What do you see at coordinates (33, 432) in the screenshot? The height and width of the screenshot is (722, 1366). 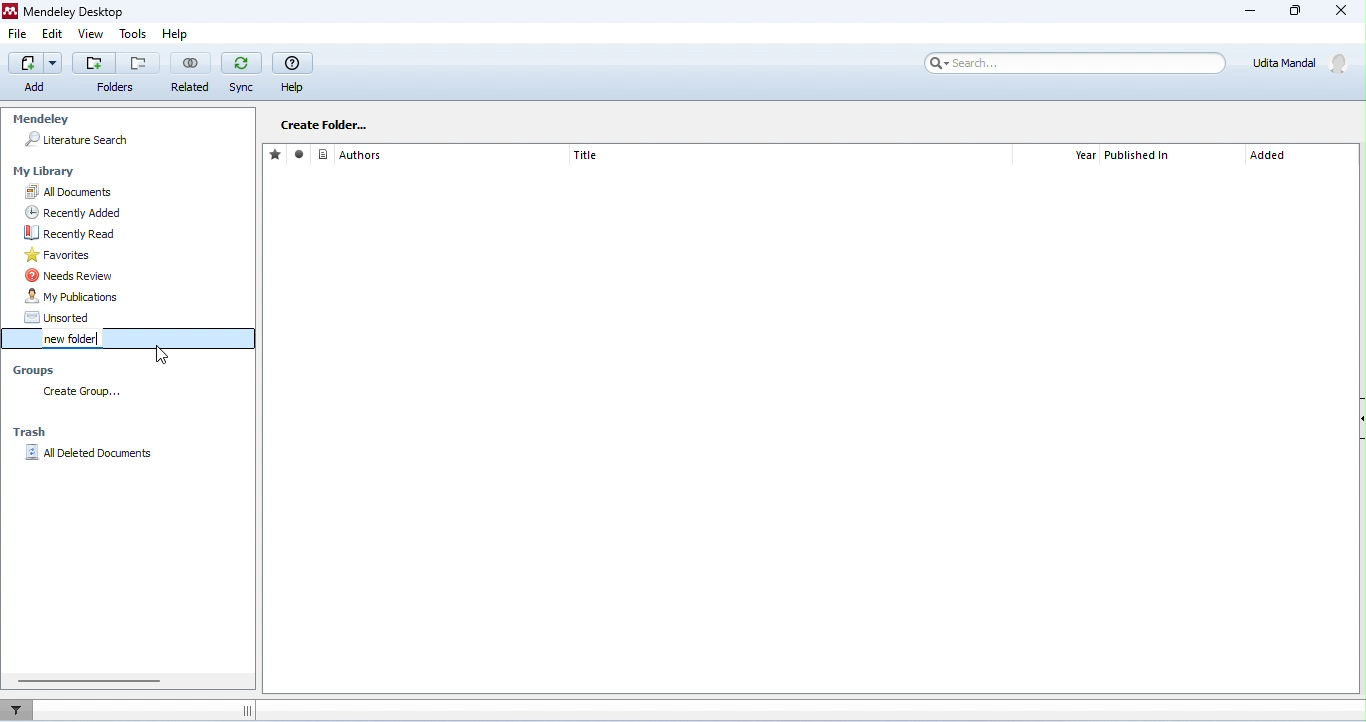 I see `trash` at bounding box center [33, 432].